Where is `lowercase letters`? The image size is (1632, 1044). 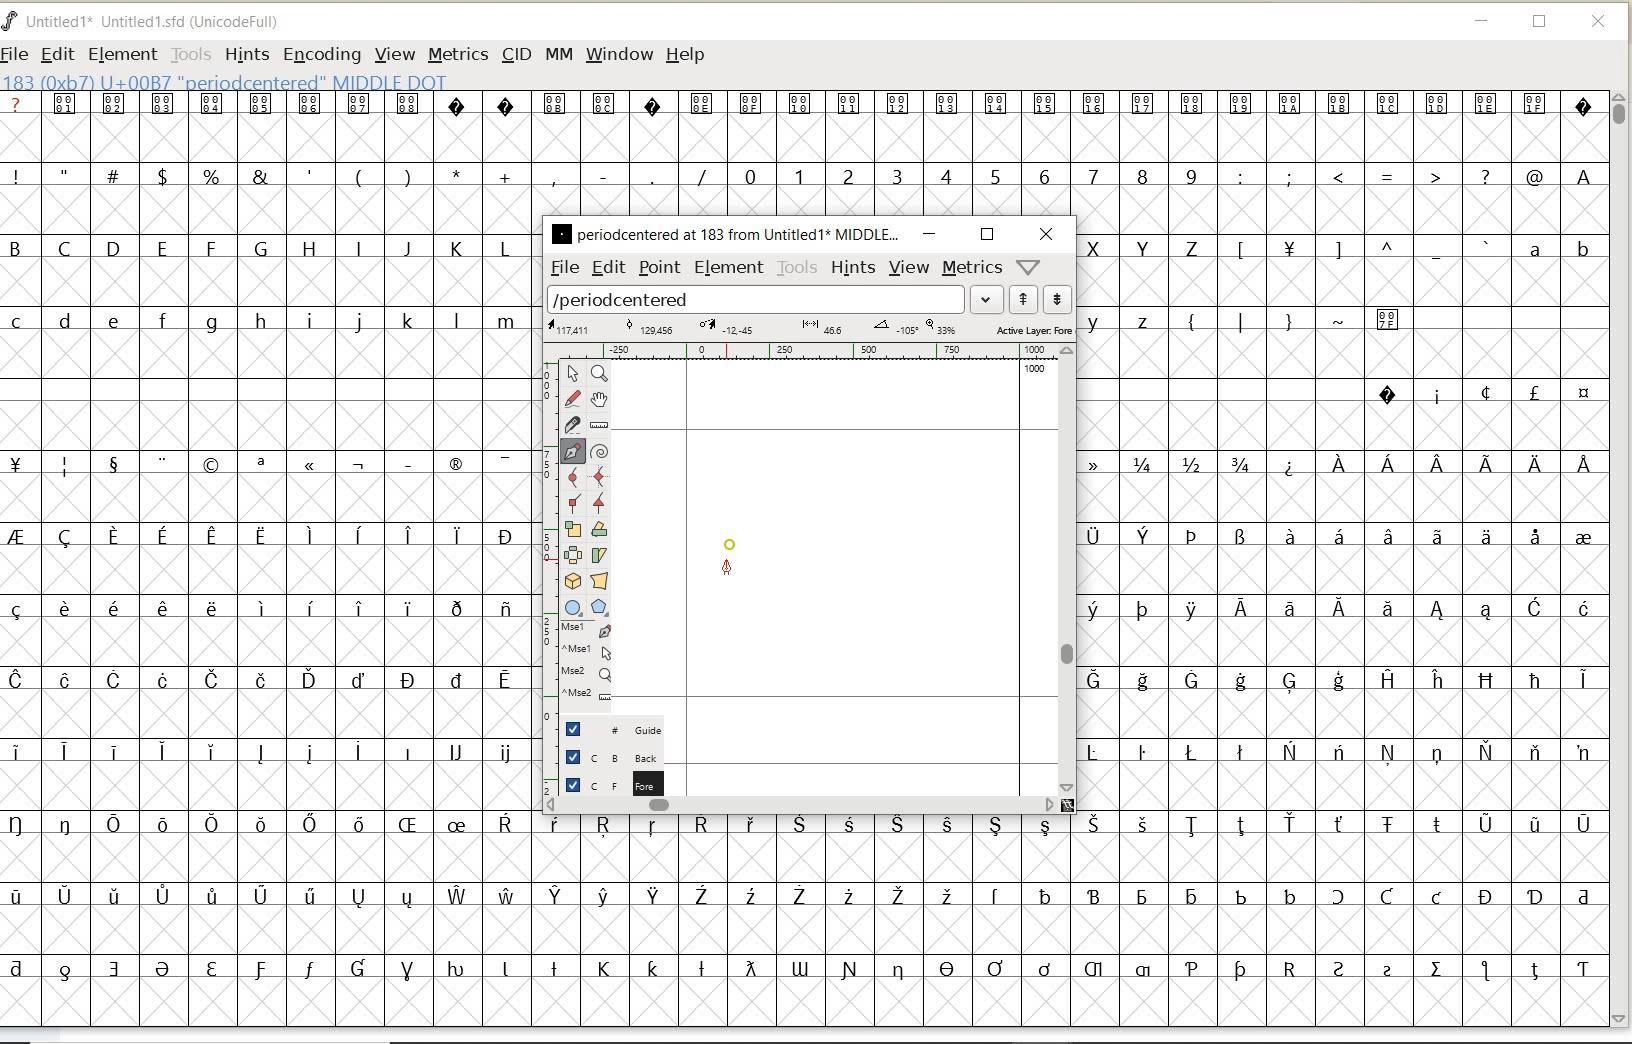
lowercase letters is located at coordinates (1558, 253).